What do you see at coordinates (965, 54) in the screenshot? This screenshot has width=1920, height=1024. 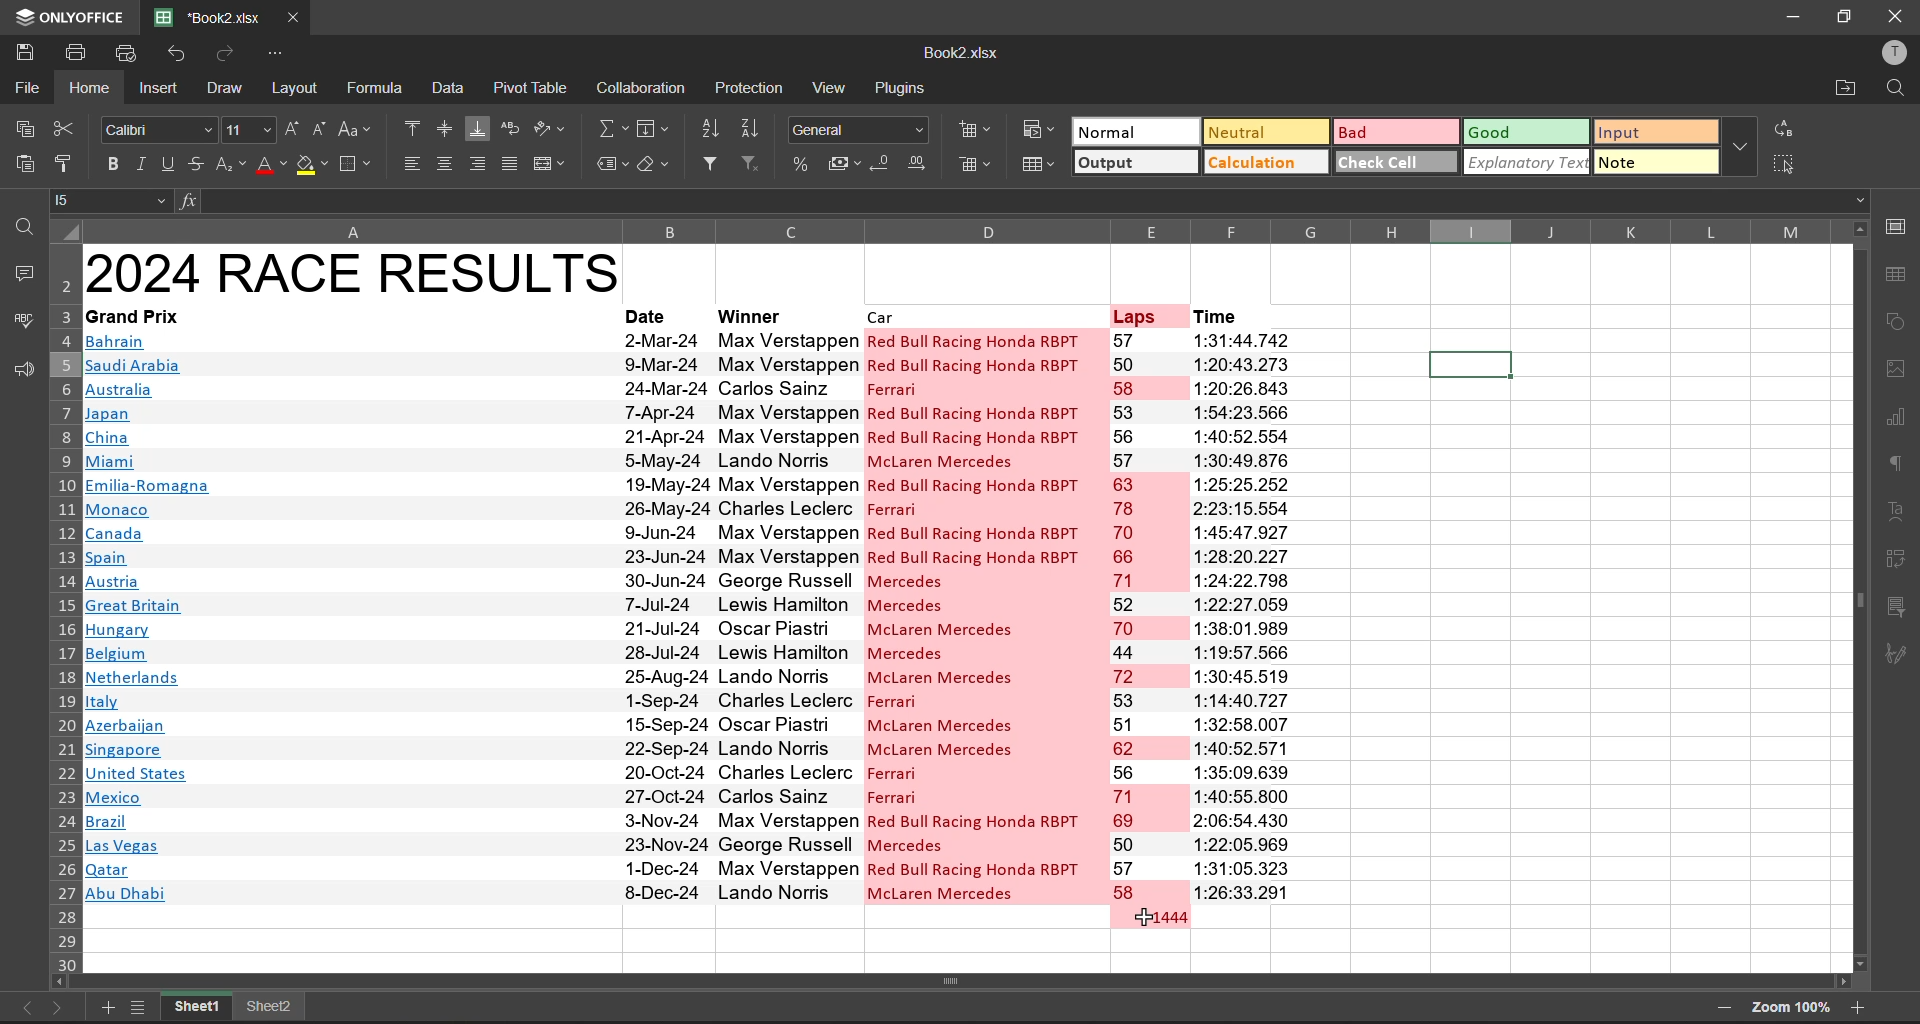 I see `filename` at bounding box center [965, 54].